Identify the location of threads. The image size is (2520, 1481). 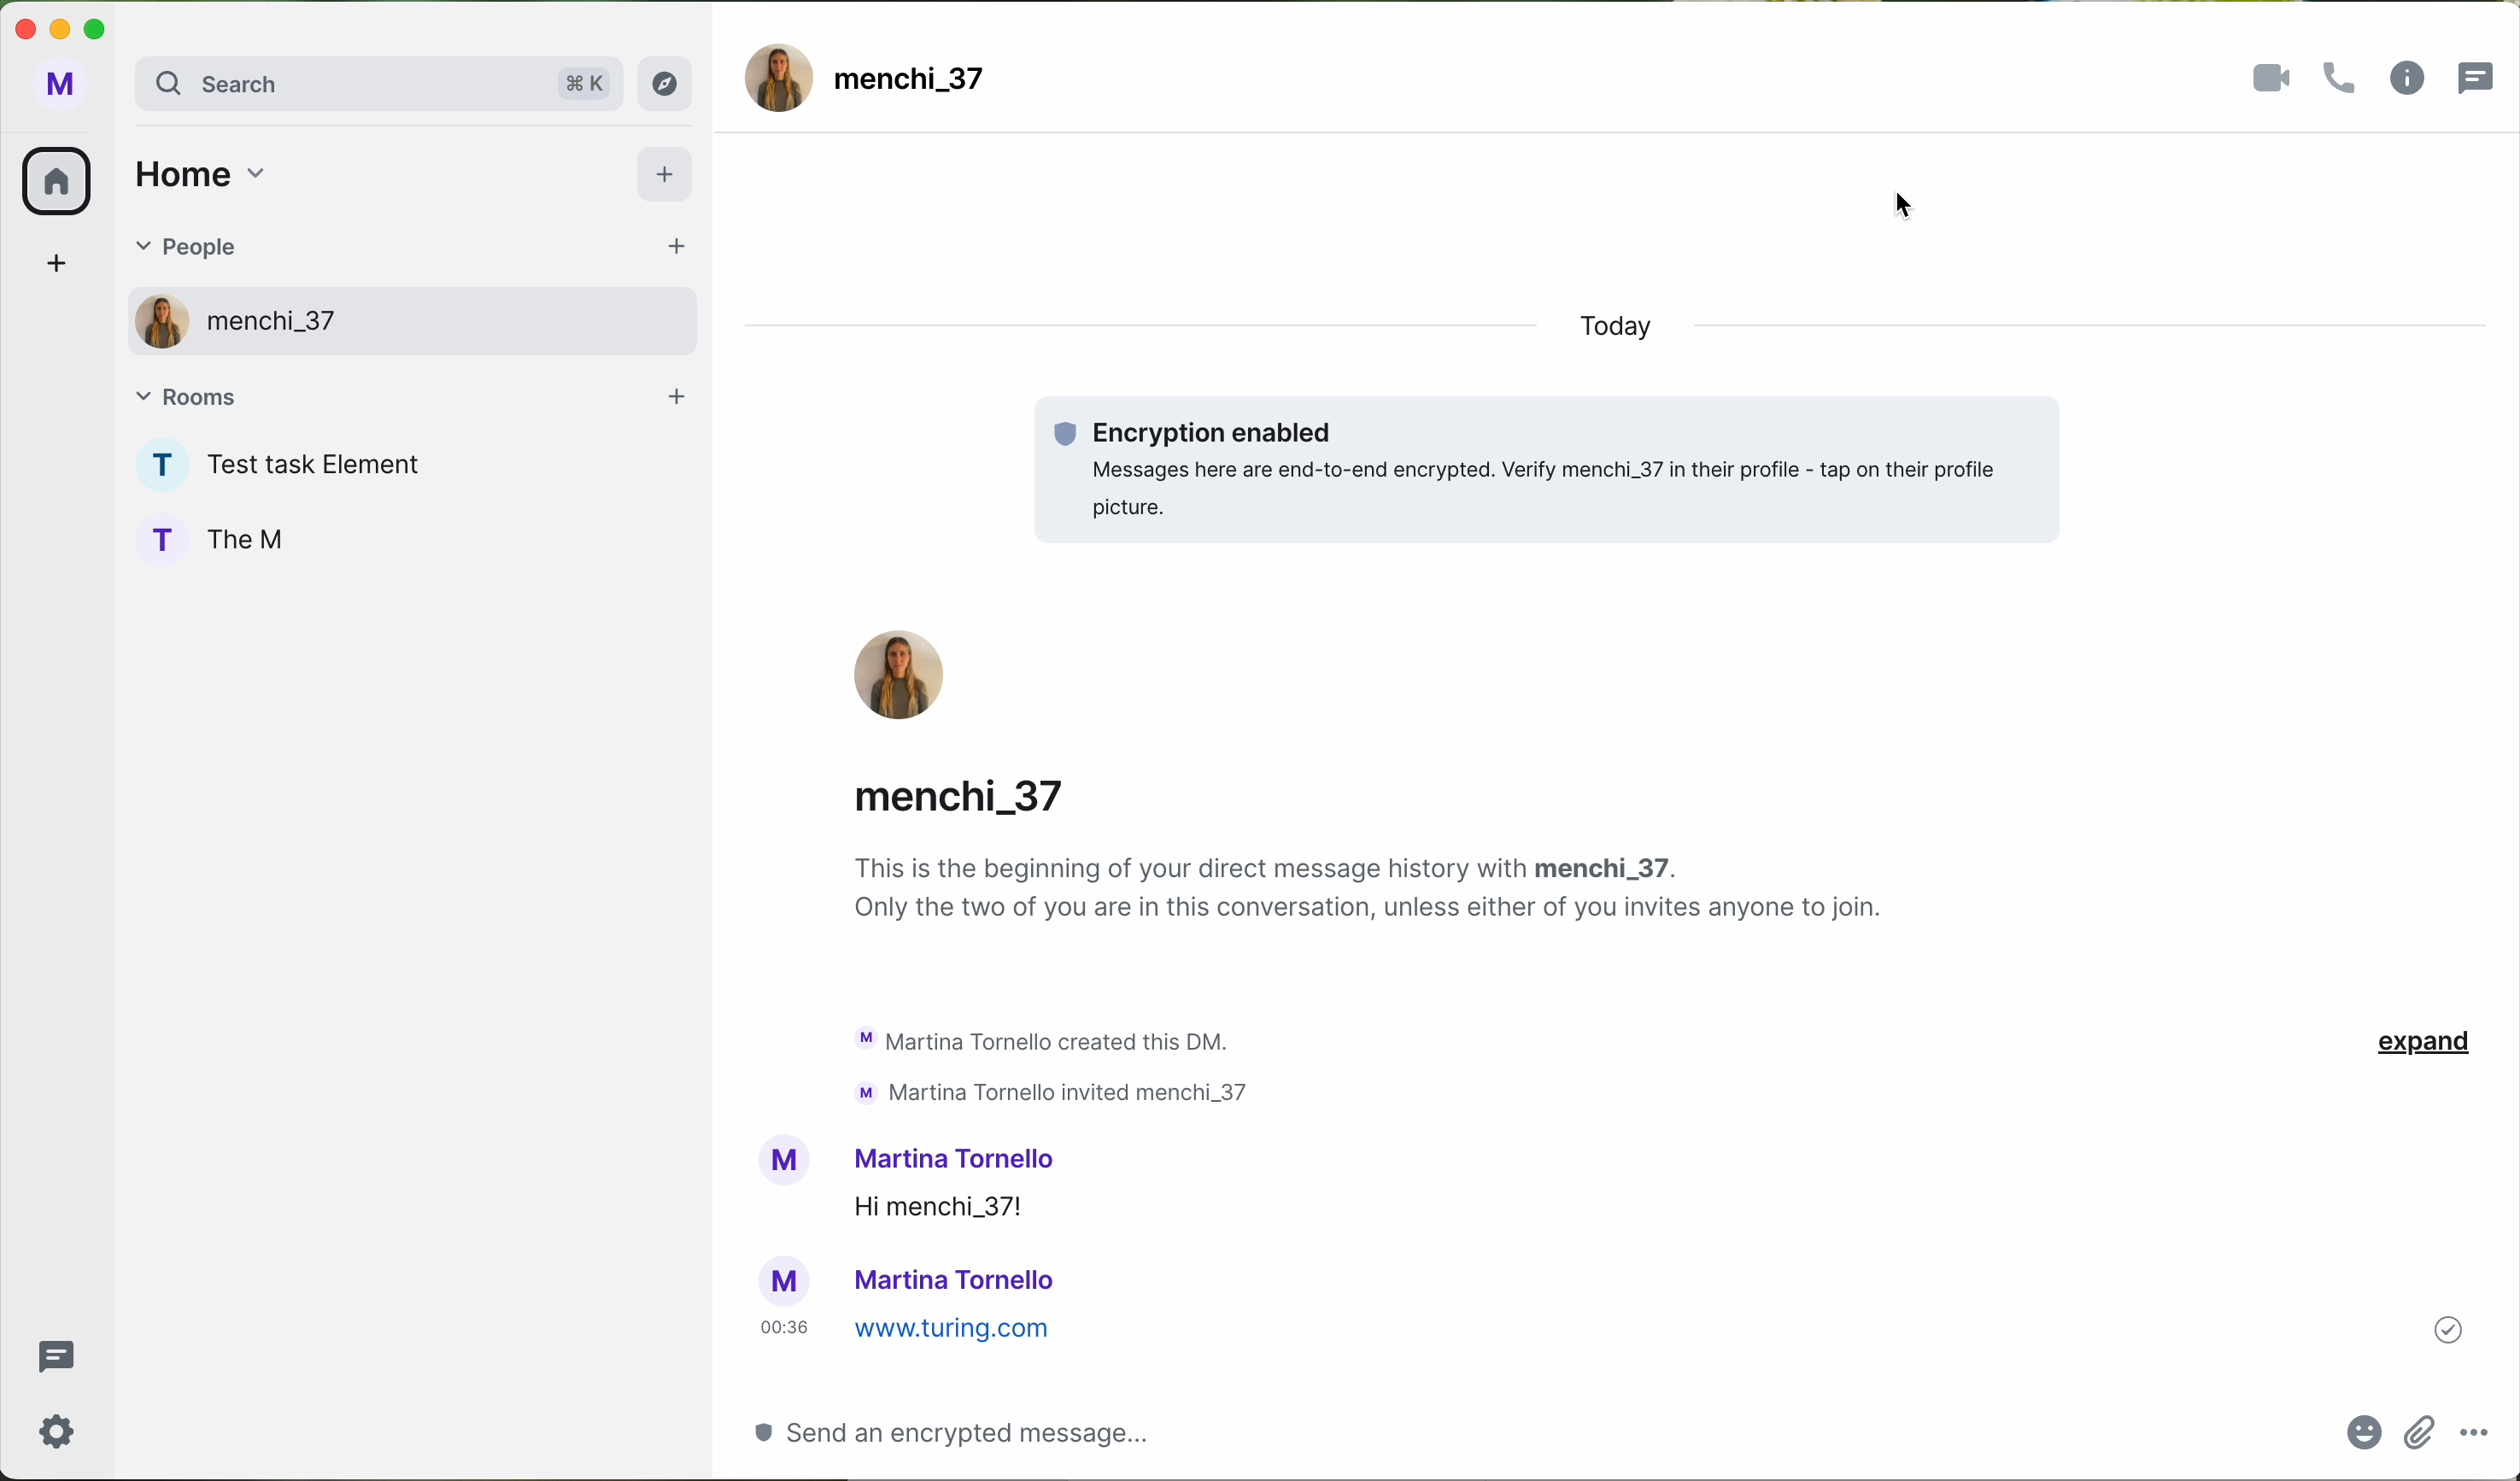
(52, 1357).